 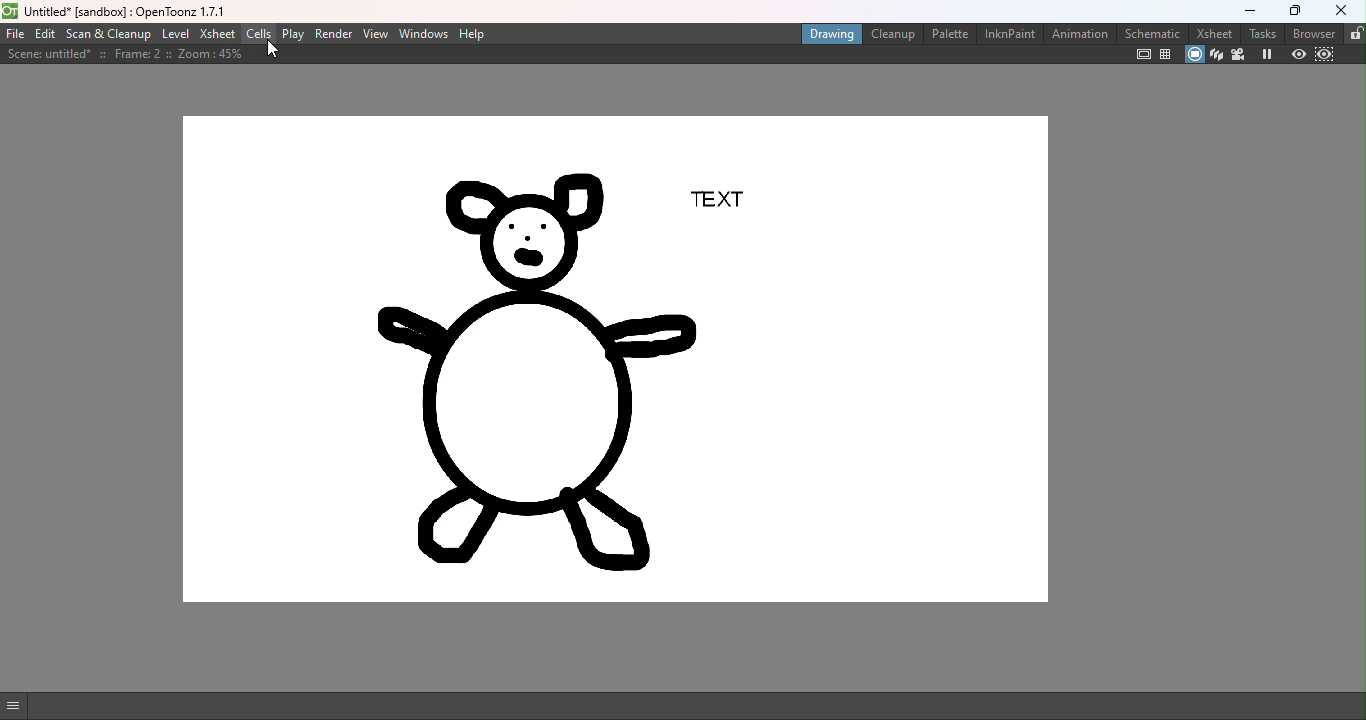 I want to click on close, so click(x=1341, y=11).